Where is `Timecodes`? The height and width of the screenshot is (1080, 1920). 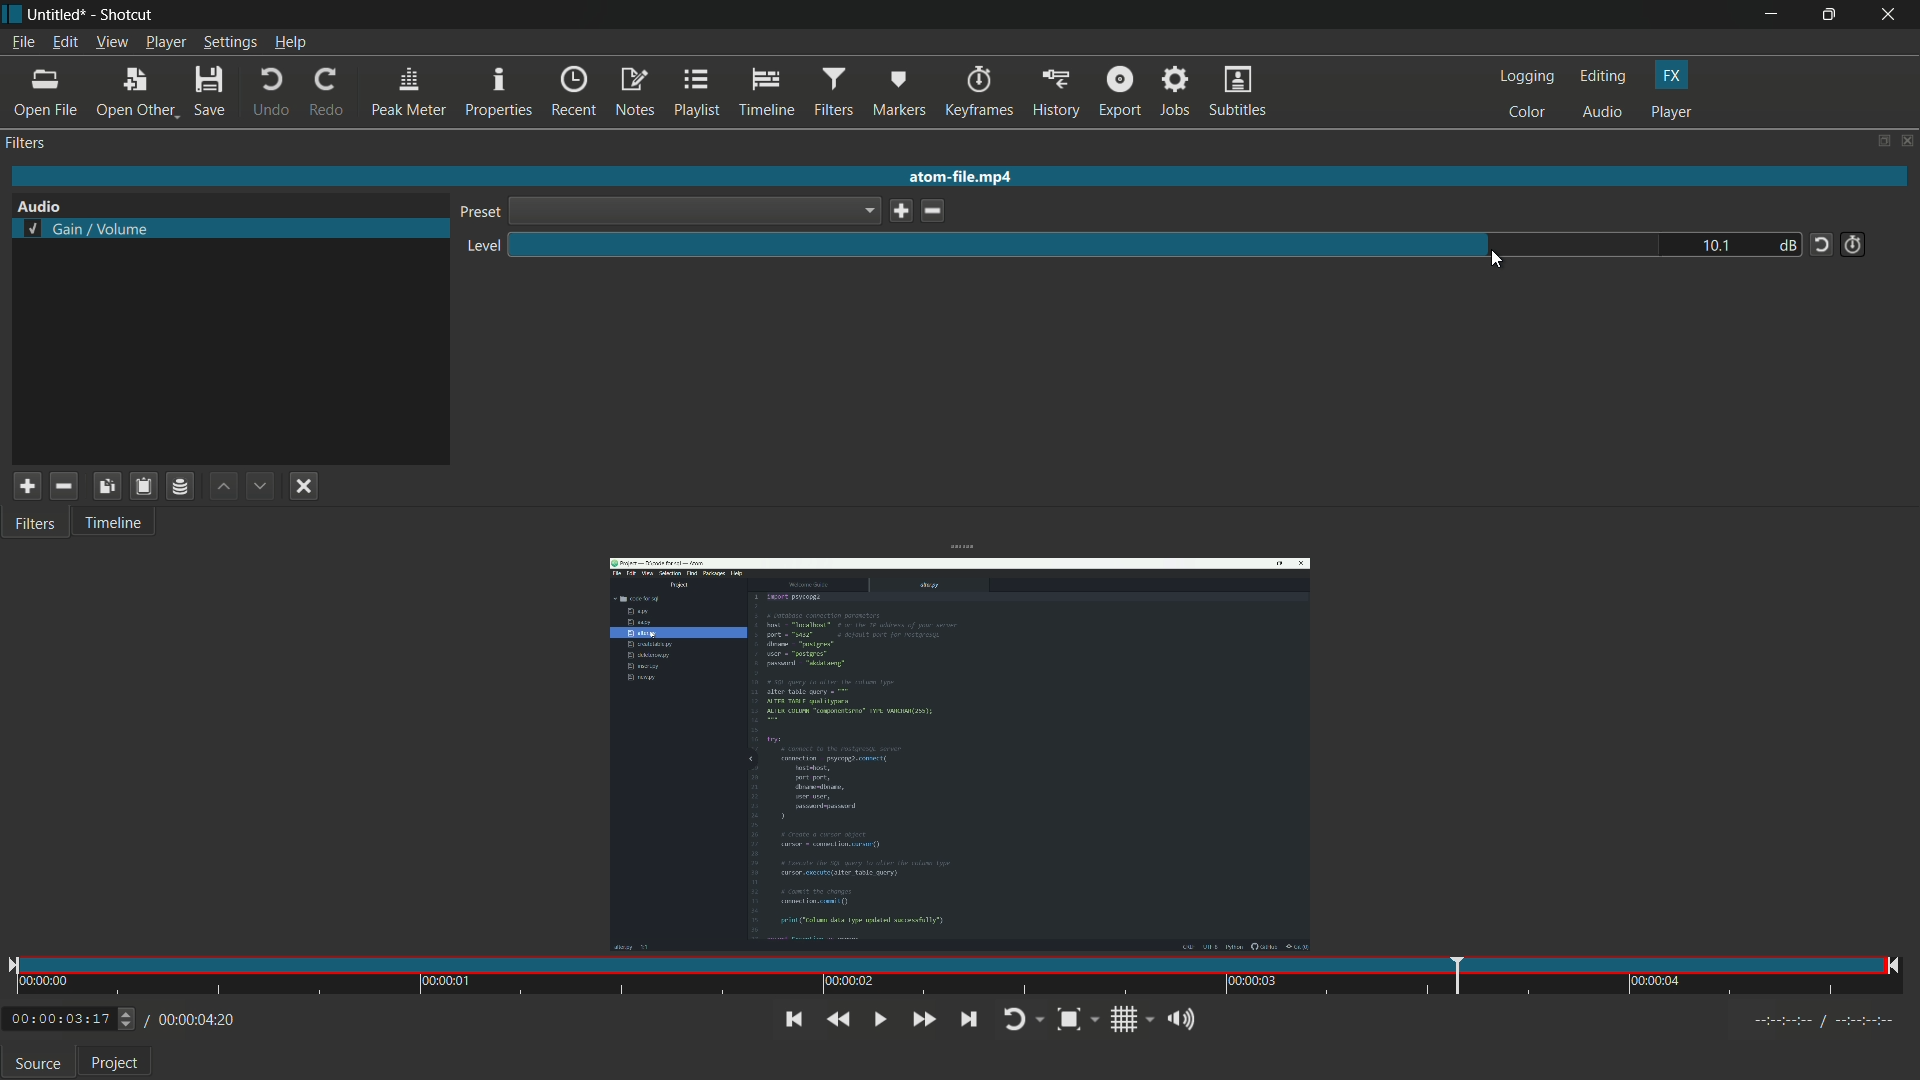
Timecodes is located at coordinates (1826, 1025).